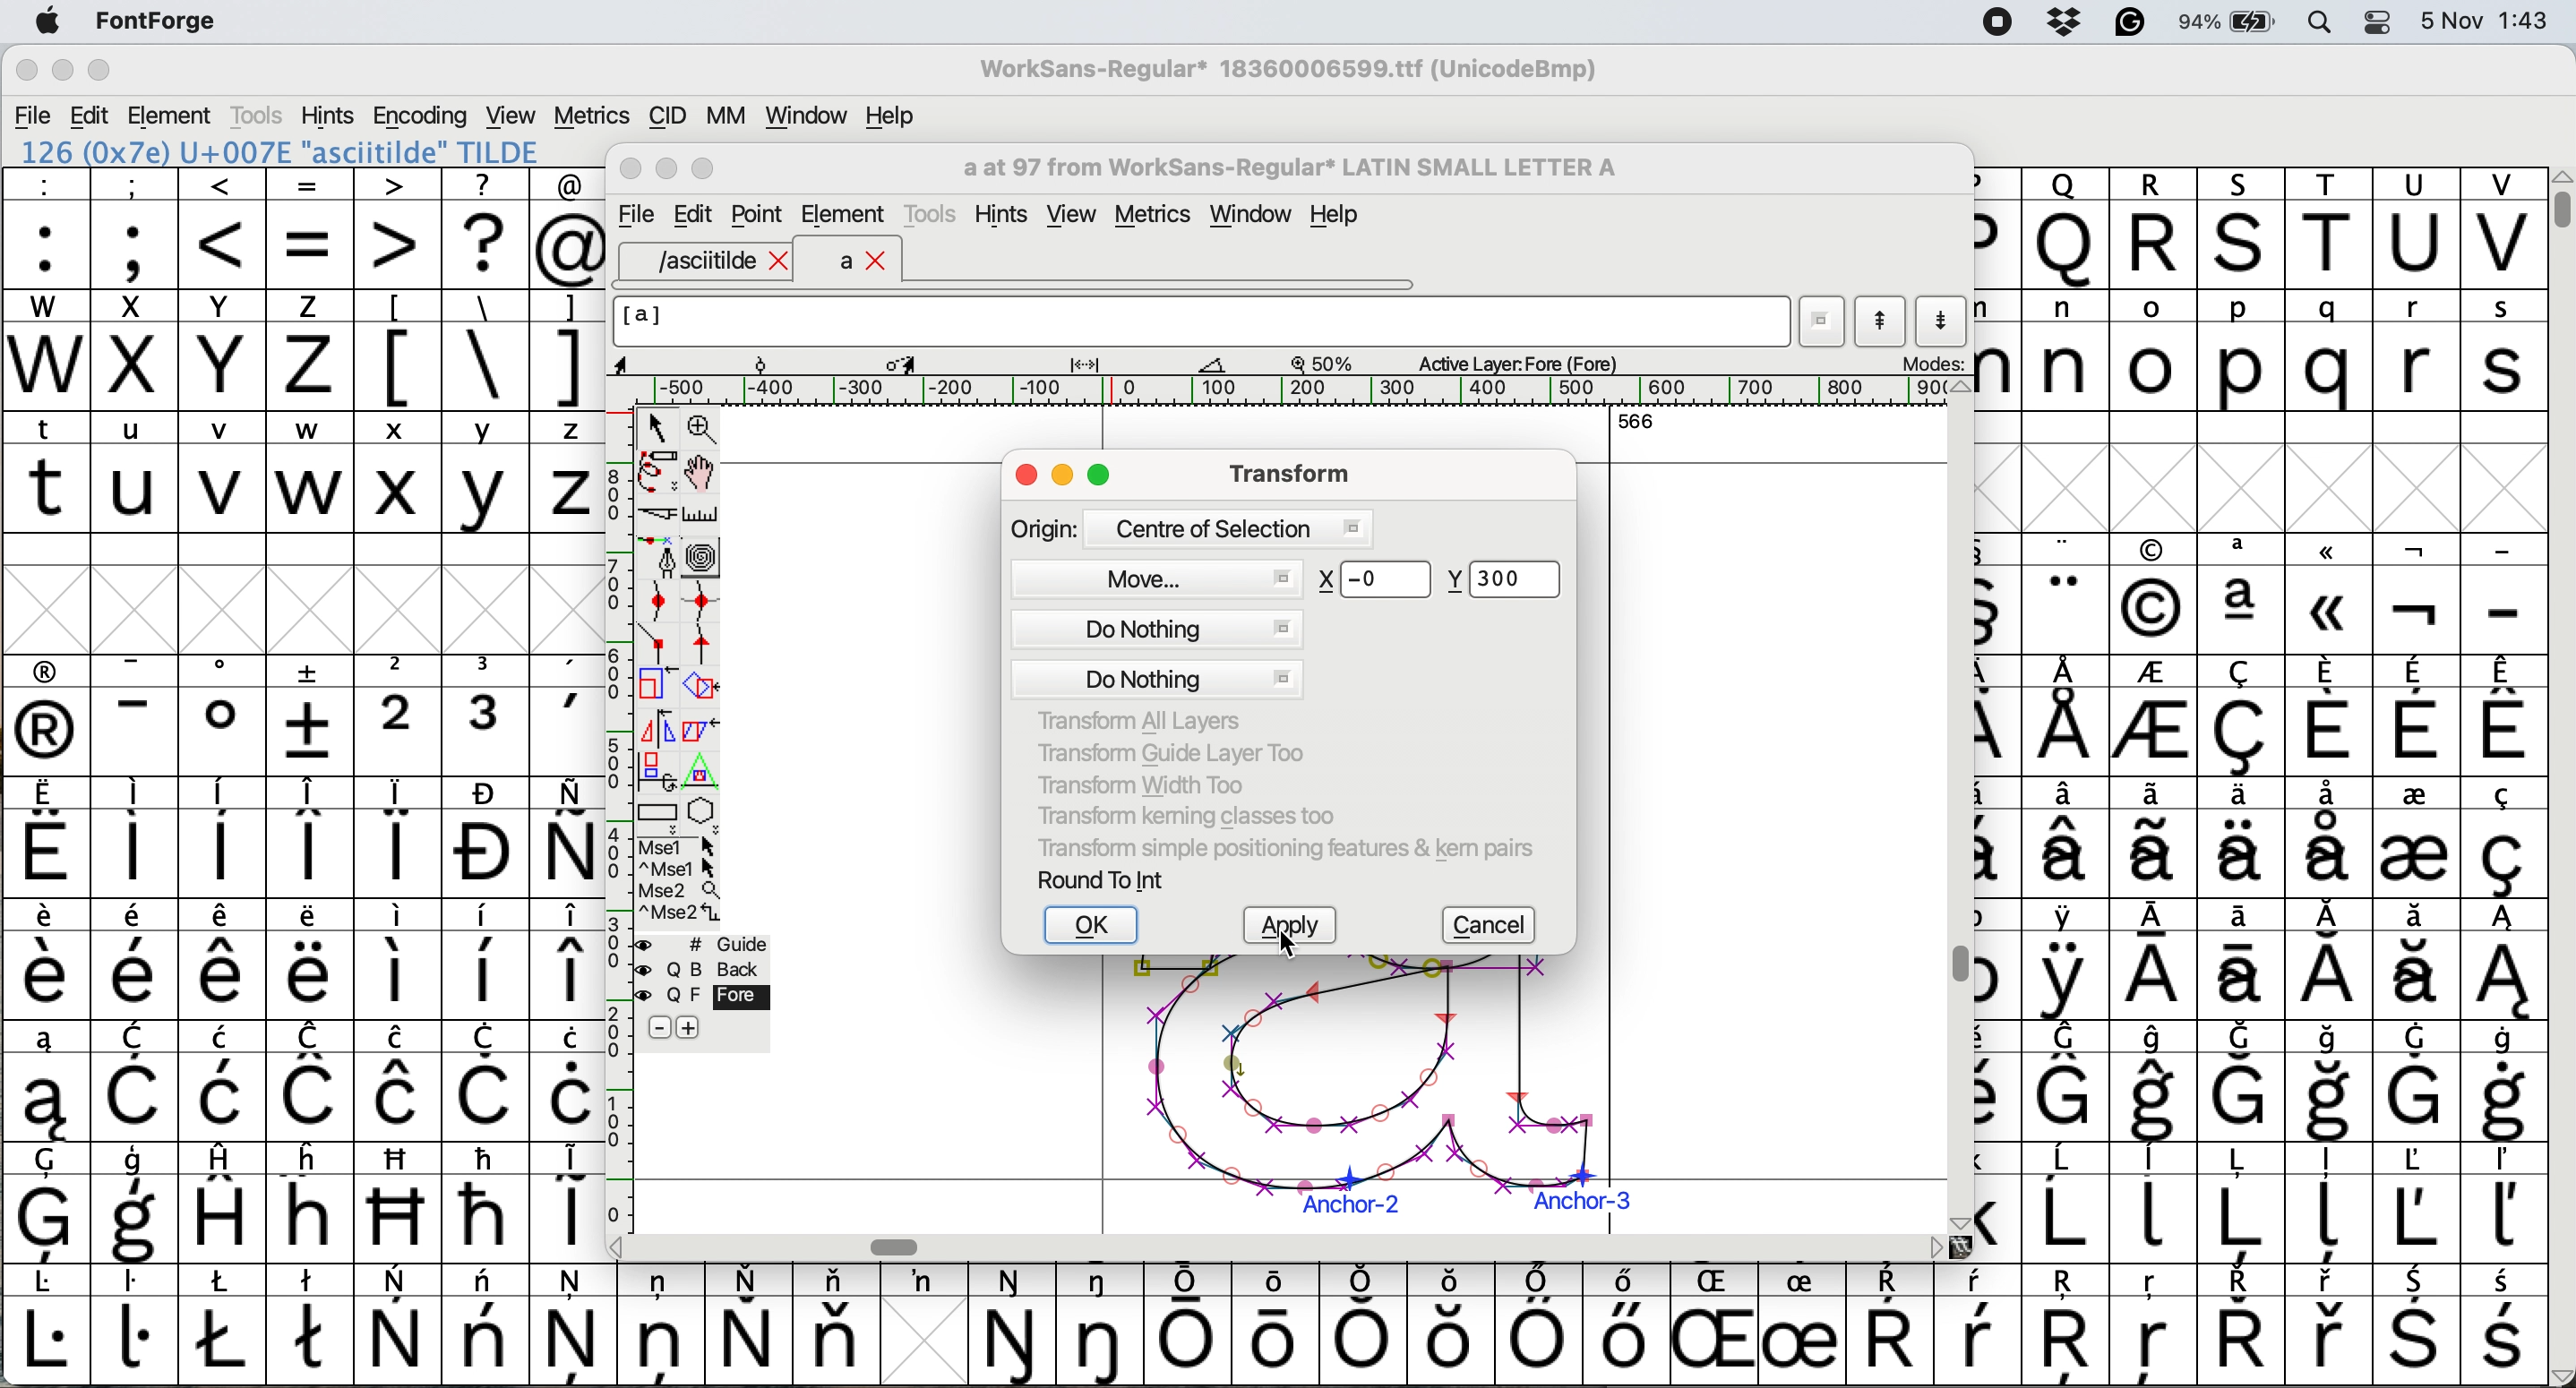 Image resolution: width=2576 pixels, height=1388 pixels. What do you see at coordinates (1165, 575) in the screenshot?
I see `move` at bounding box center [1165, 575].